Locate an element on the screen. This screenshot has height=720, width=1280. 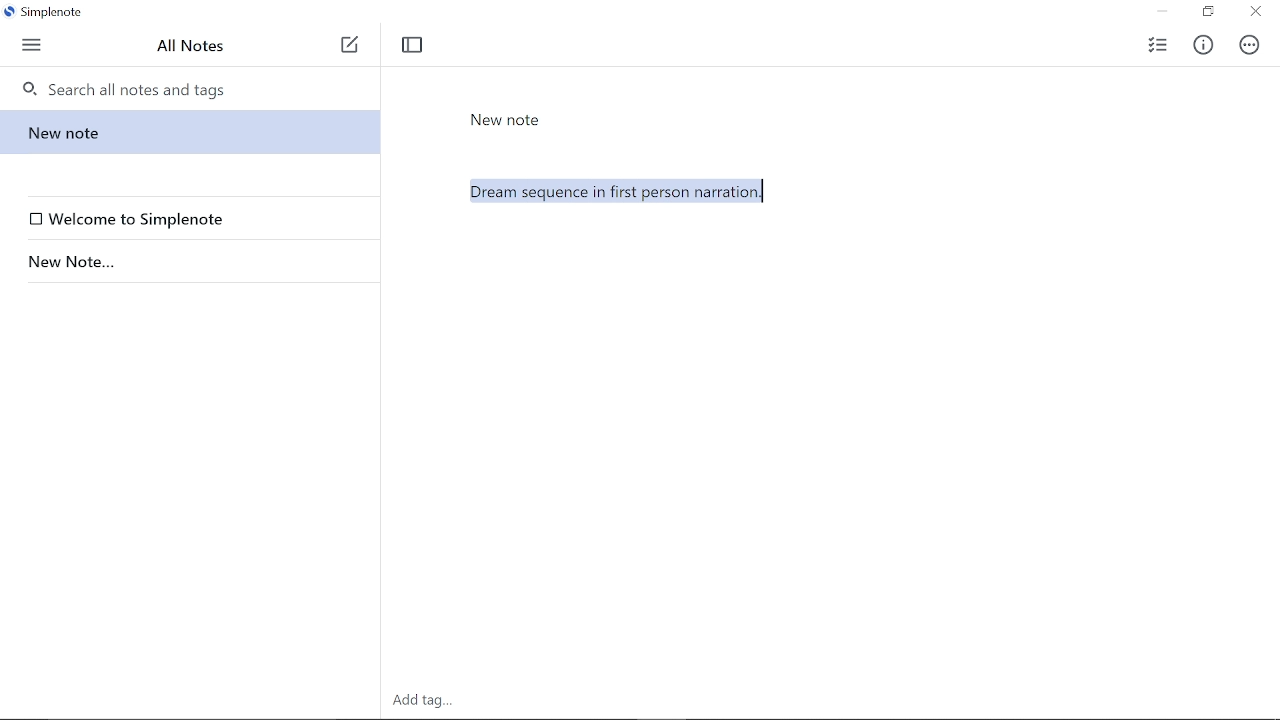
Actions is located at coordinates (1250, 45).